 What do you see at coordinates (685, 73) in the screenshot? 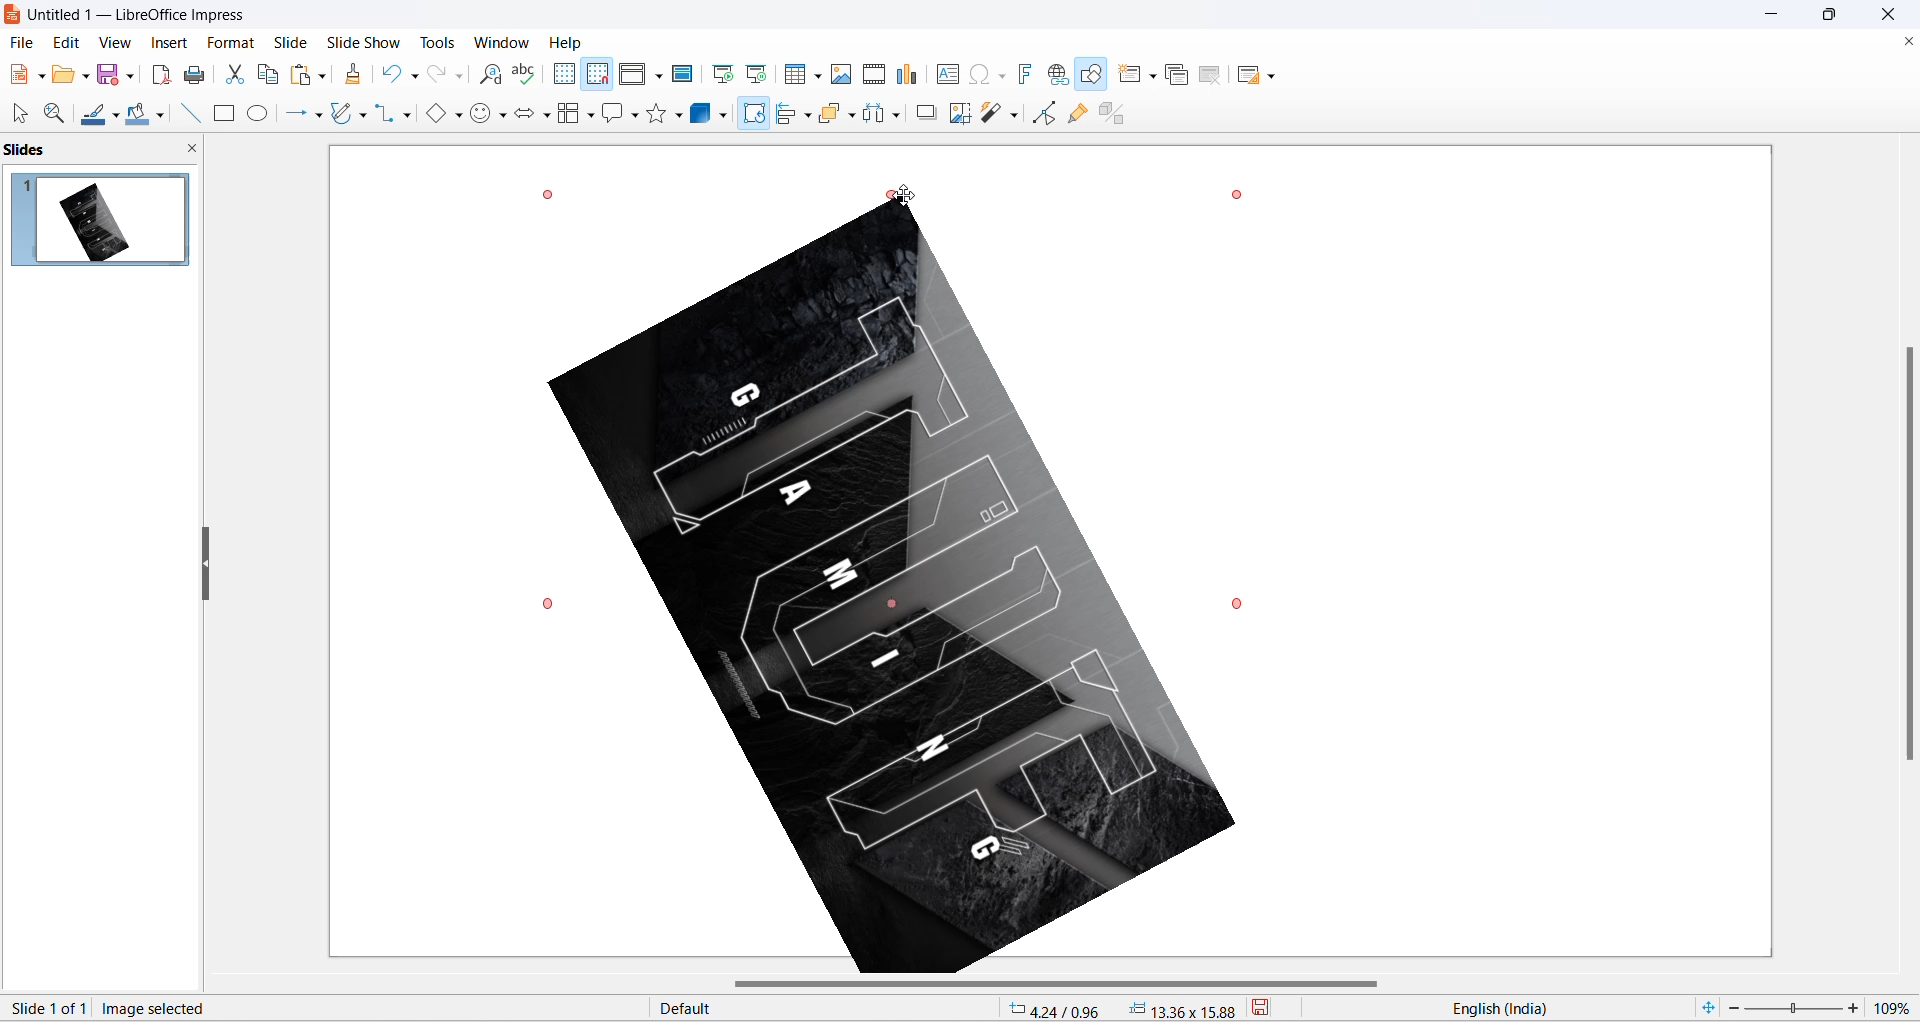
I see `master slide` at bounding box center [685, 73].